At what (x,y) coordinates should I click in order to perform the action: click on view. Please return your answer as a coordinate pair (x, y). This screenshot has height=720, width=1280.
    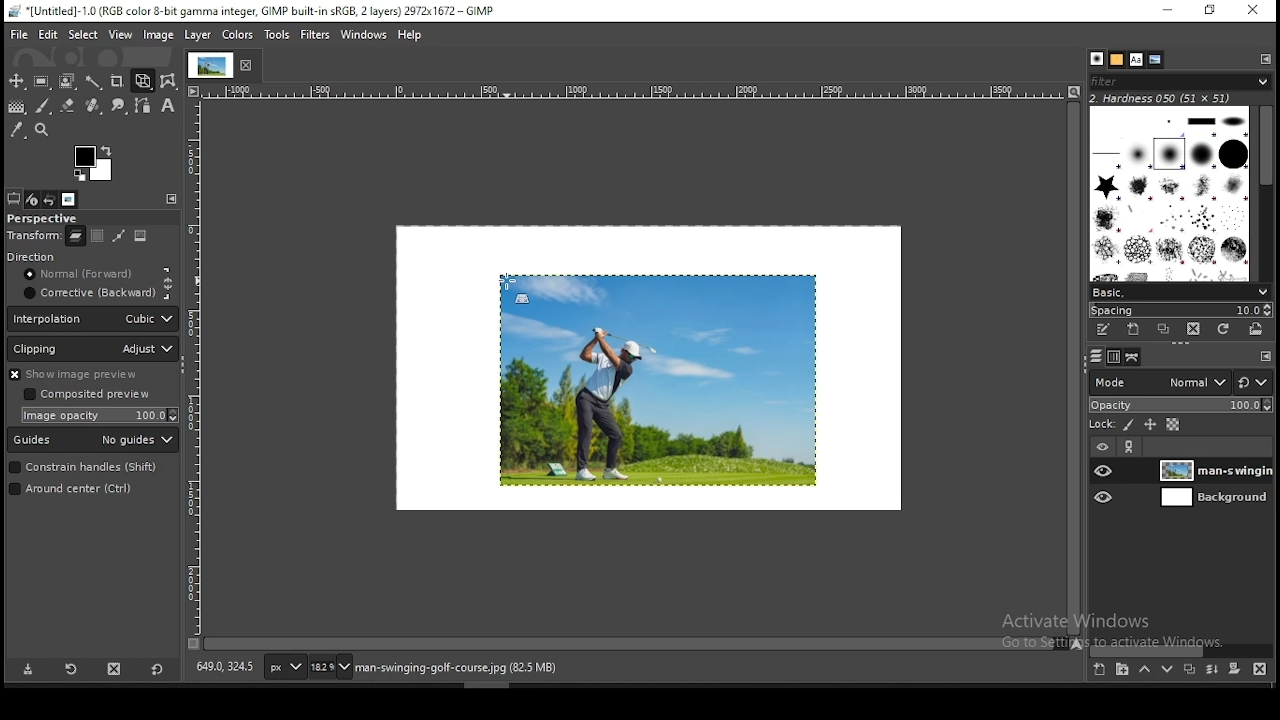
    Looking at the image, I should click on (119, 35).